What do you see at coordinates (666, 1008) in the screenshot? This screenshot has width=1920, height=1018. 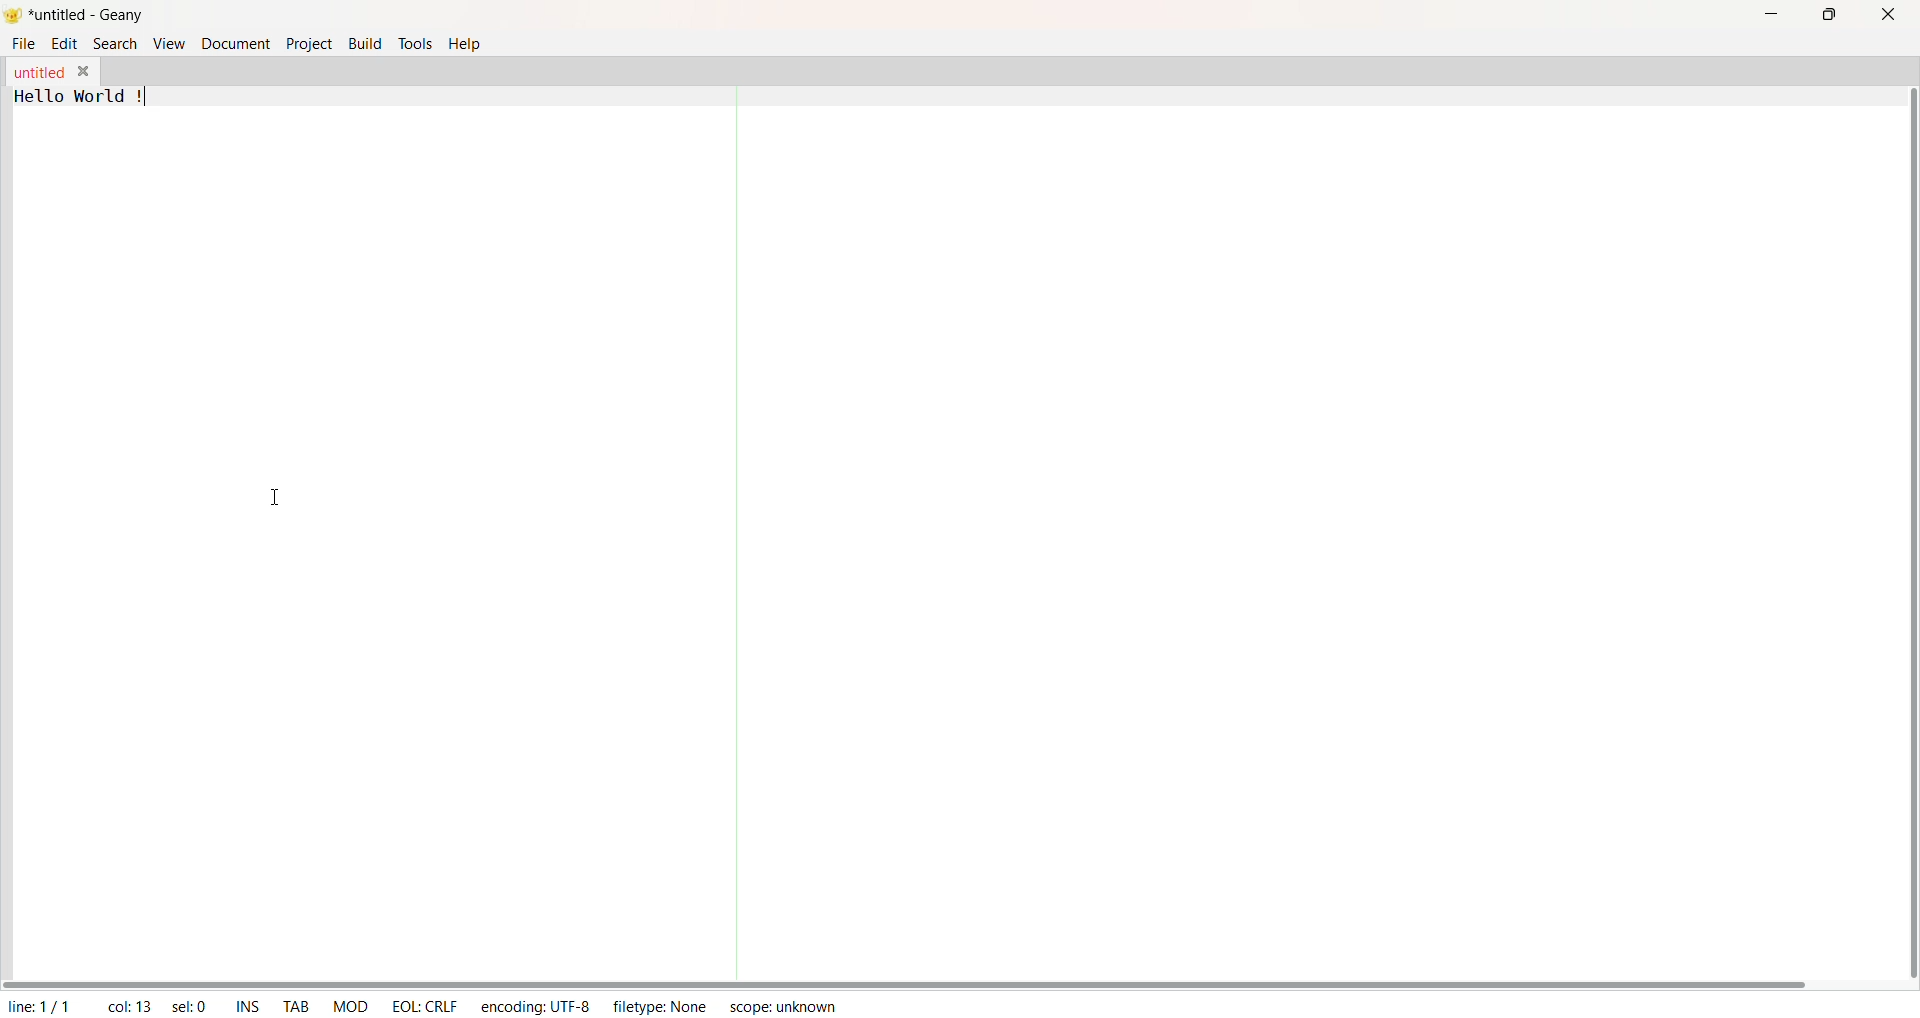 I see `Filtertype` at bounding box center [666, 1008].